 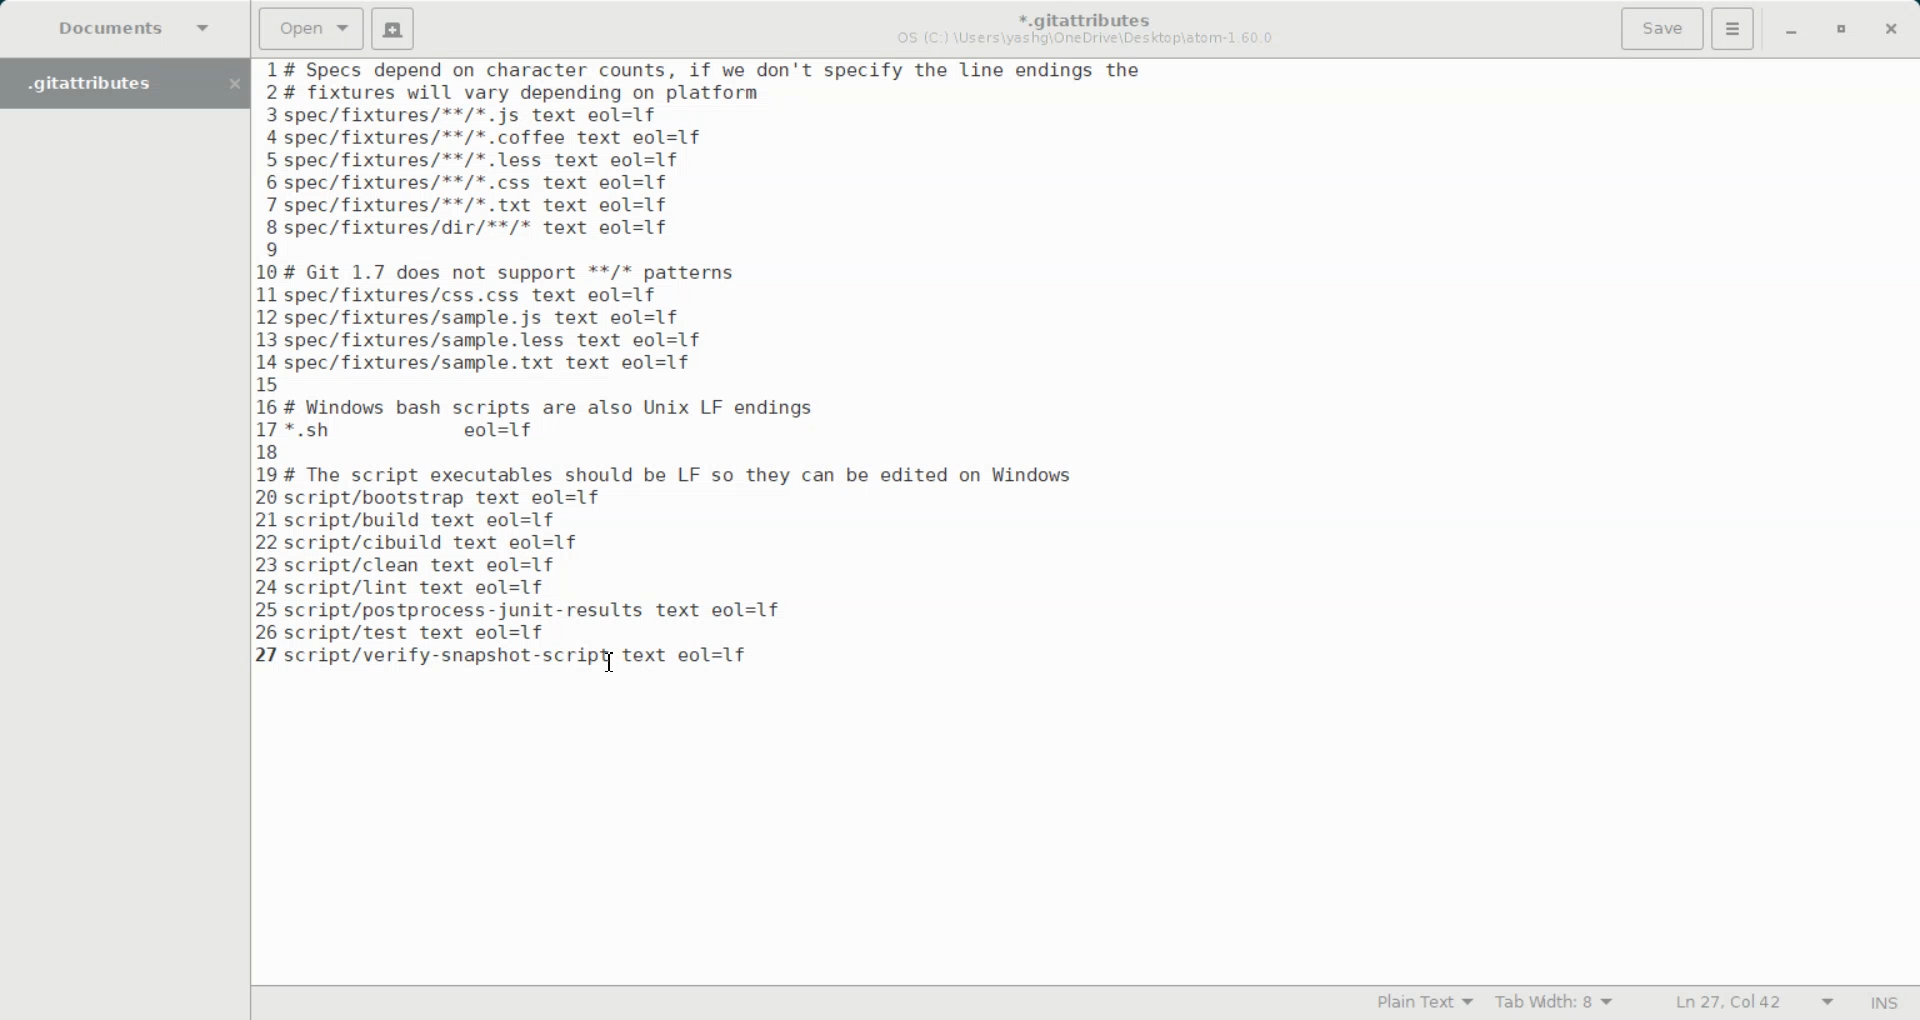 I want to click on text line number, so click(x=271, y=349).